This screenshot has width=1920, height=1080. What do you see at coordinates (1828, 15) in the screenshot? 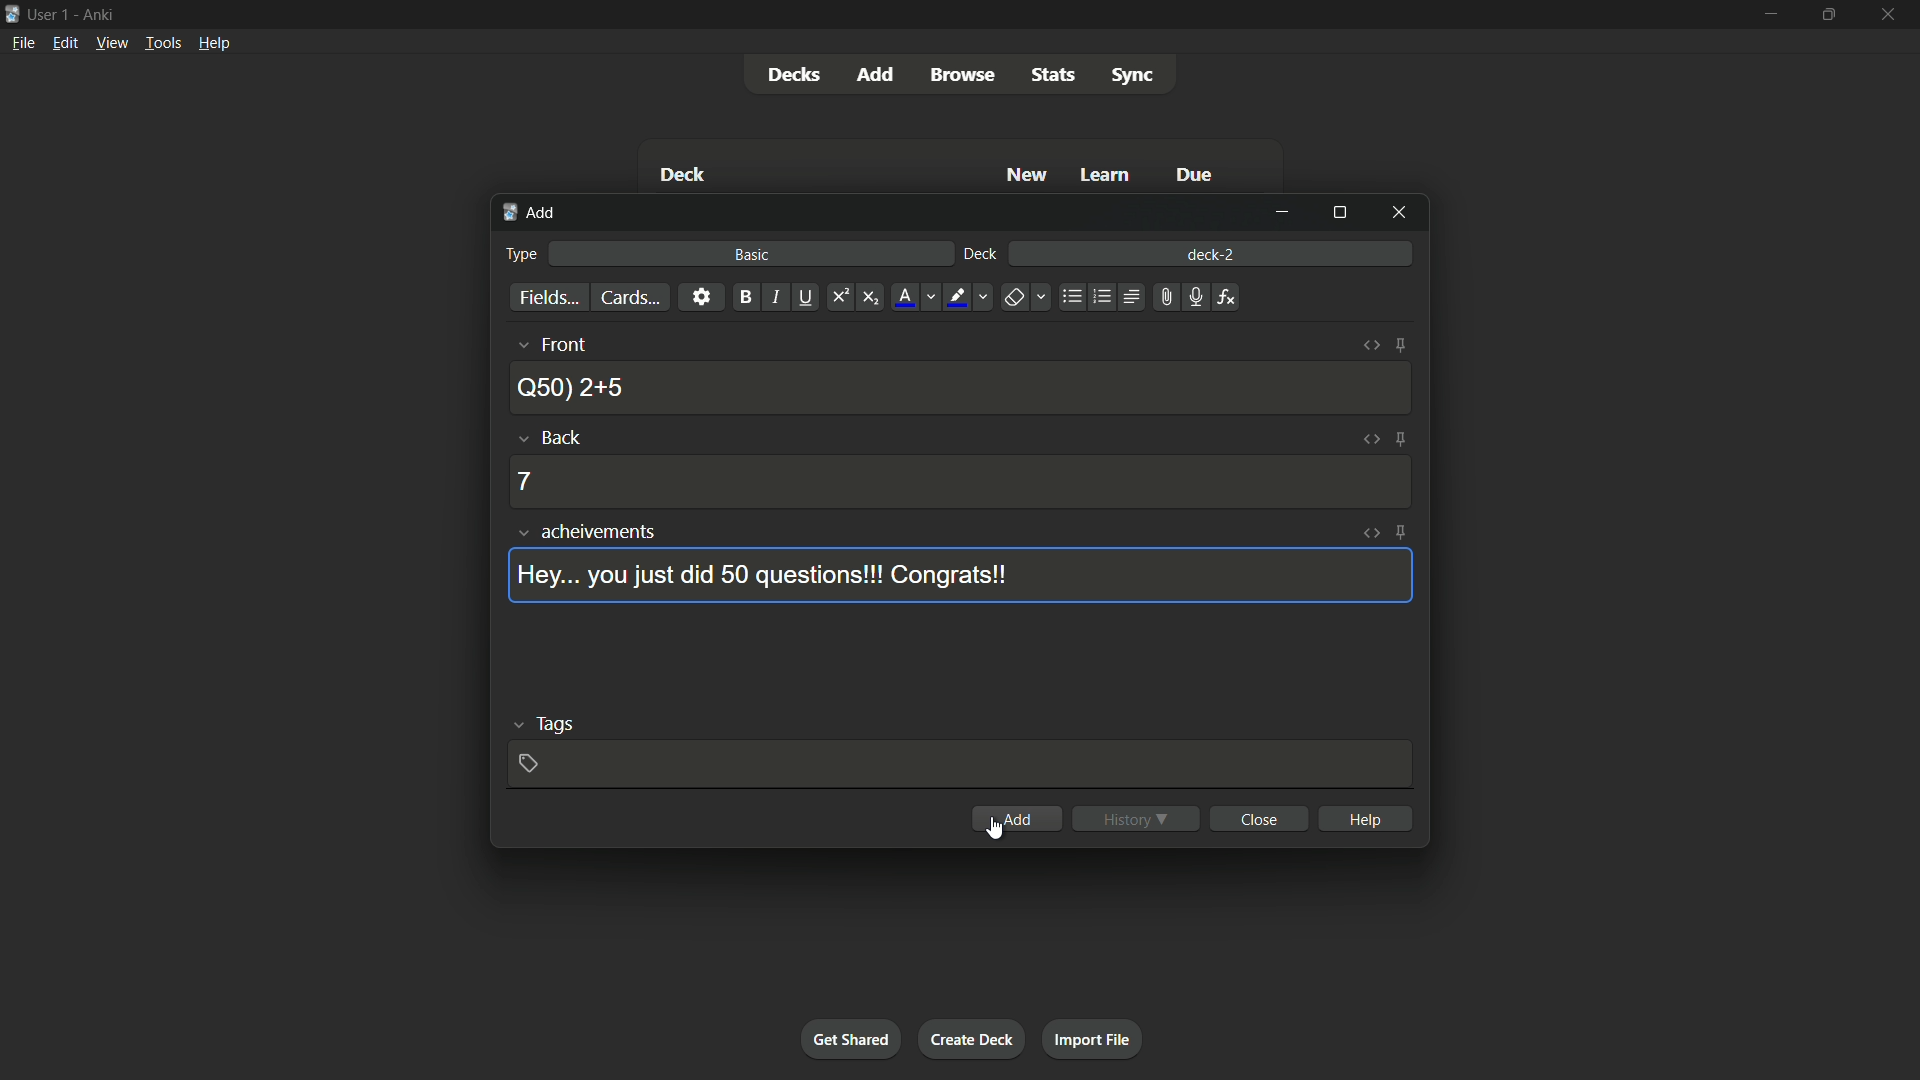
I see `maximize` at bounding box center [1828, 15].